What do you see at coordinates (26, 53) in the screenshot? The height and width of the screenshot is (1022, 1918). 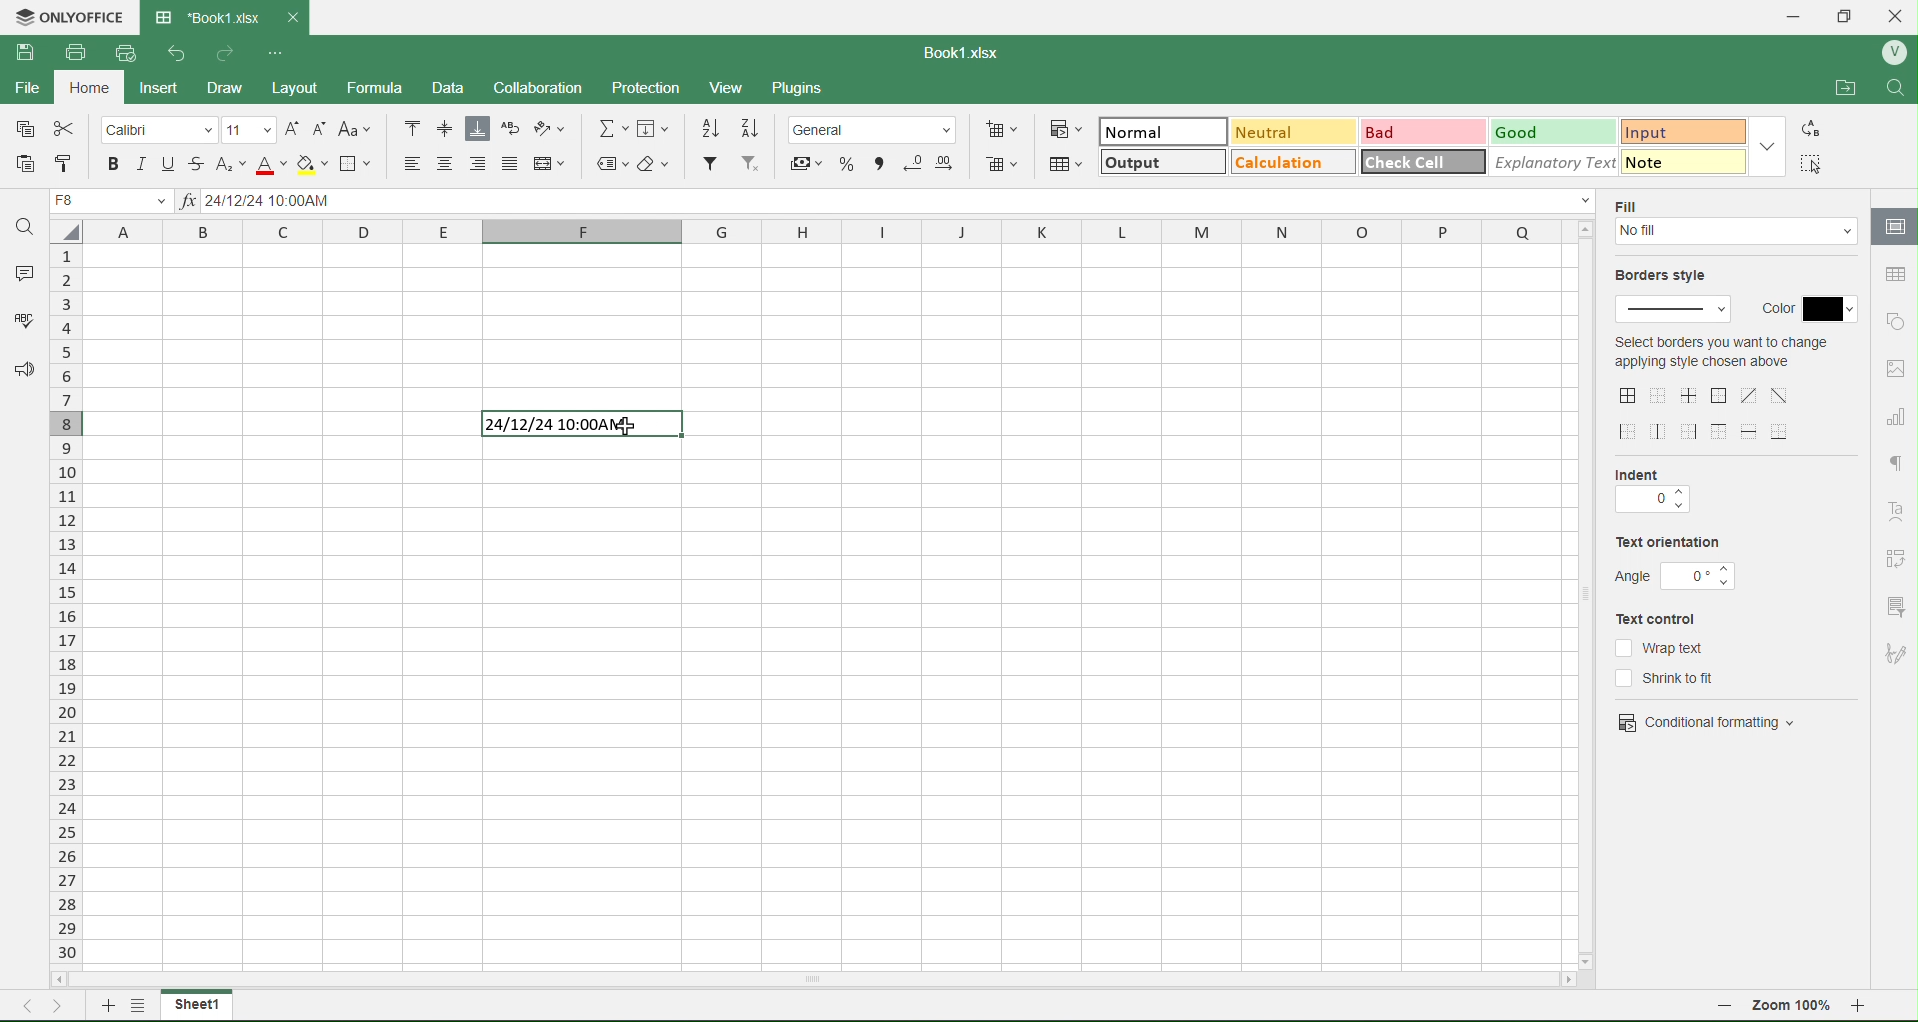 I see `Save` at bounding box center [26, 53].